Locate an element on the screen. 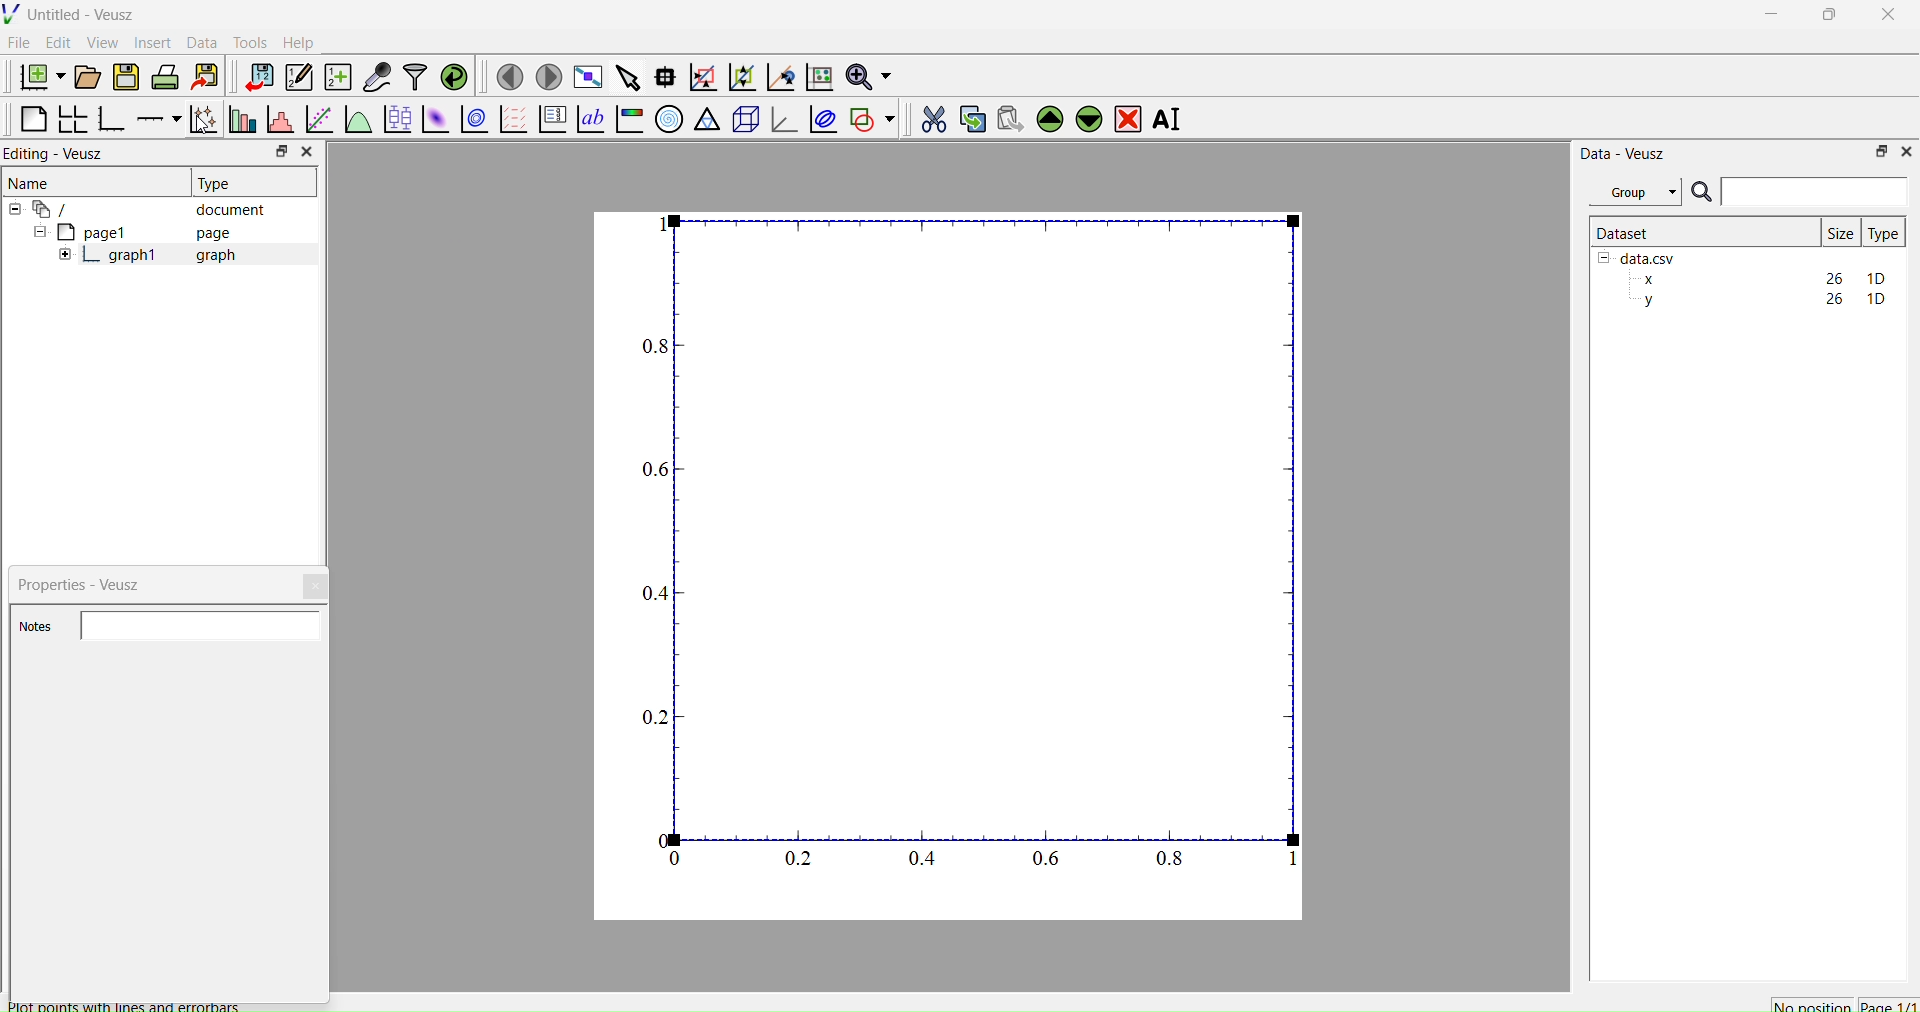 This screenshot has width=1920, height=1012. Reset graph axis is located at coordinates (817, 76).